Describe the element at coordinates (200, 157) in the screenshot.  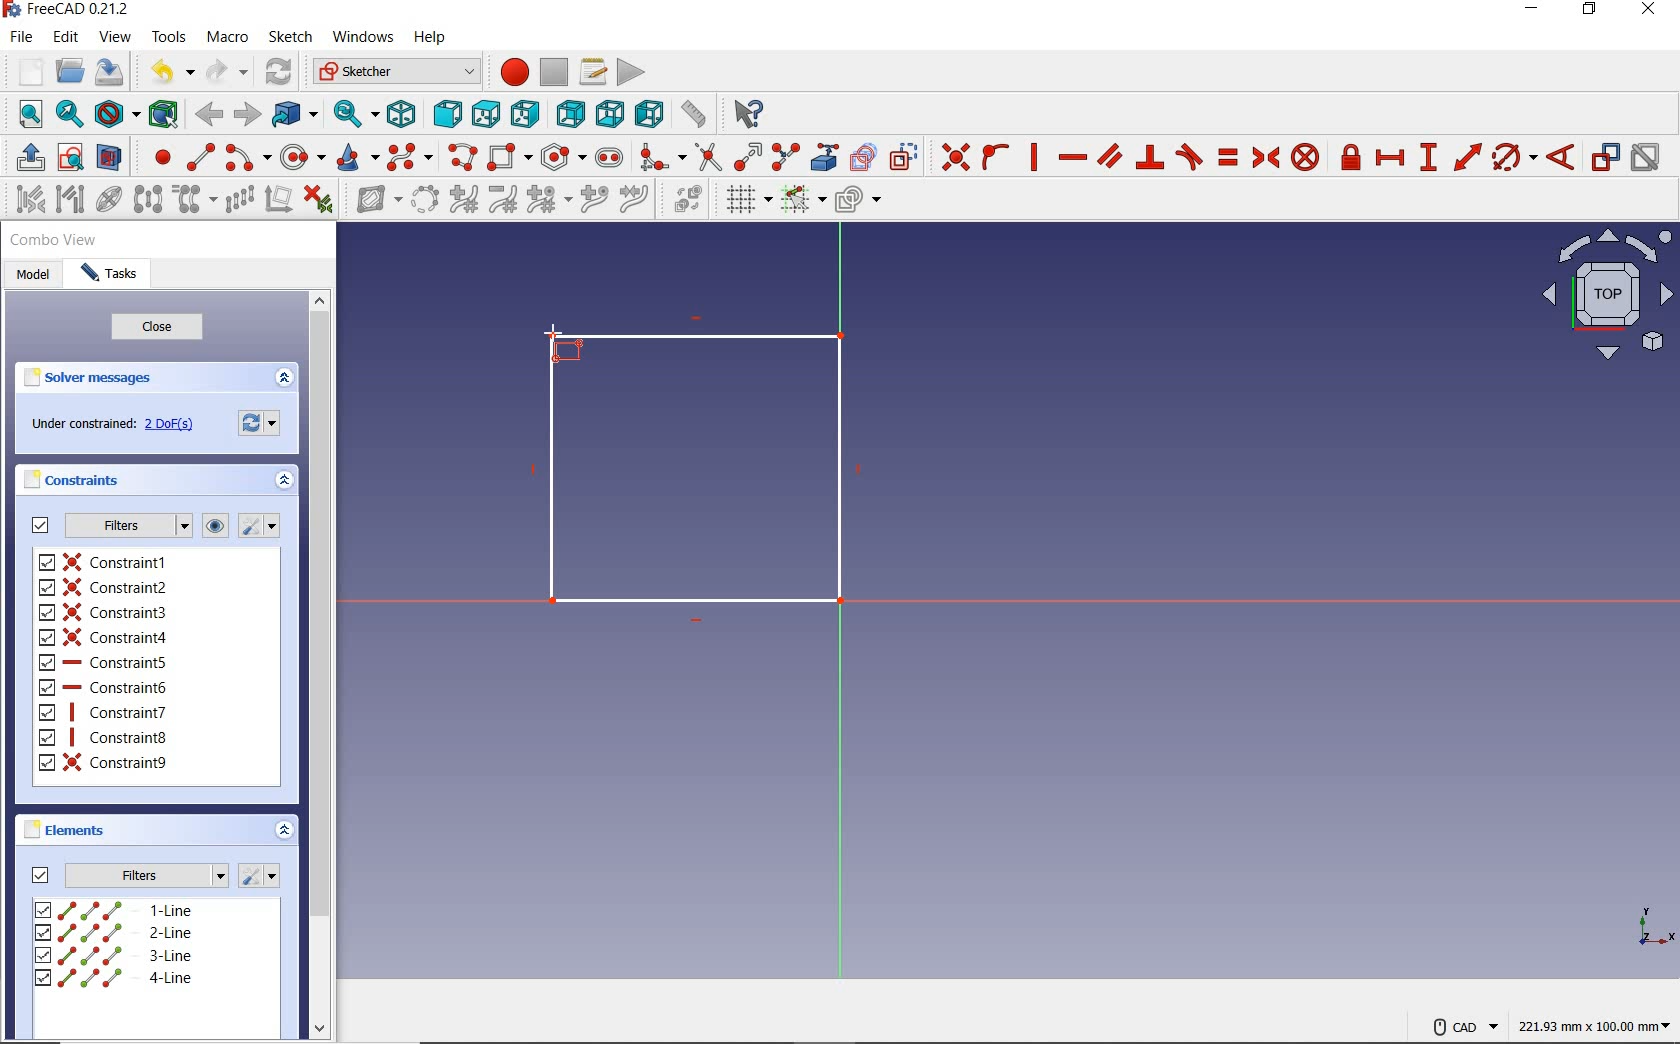
I see `create line` at that location.